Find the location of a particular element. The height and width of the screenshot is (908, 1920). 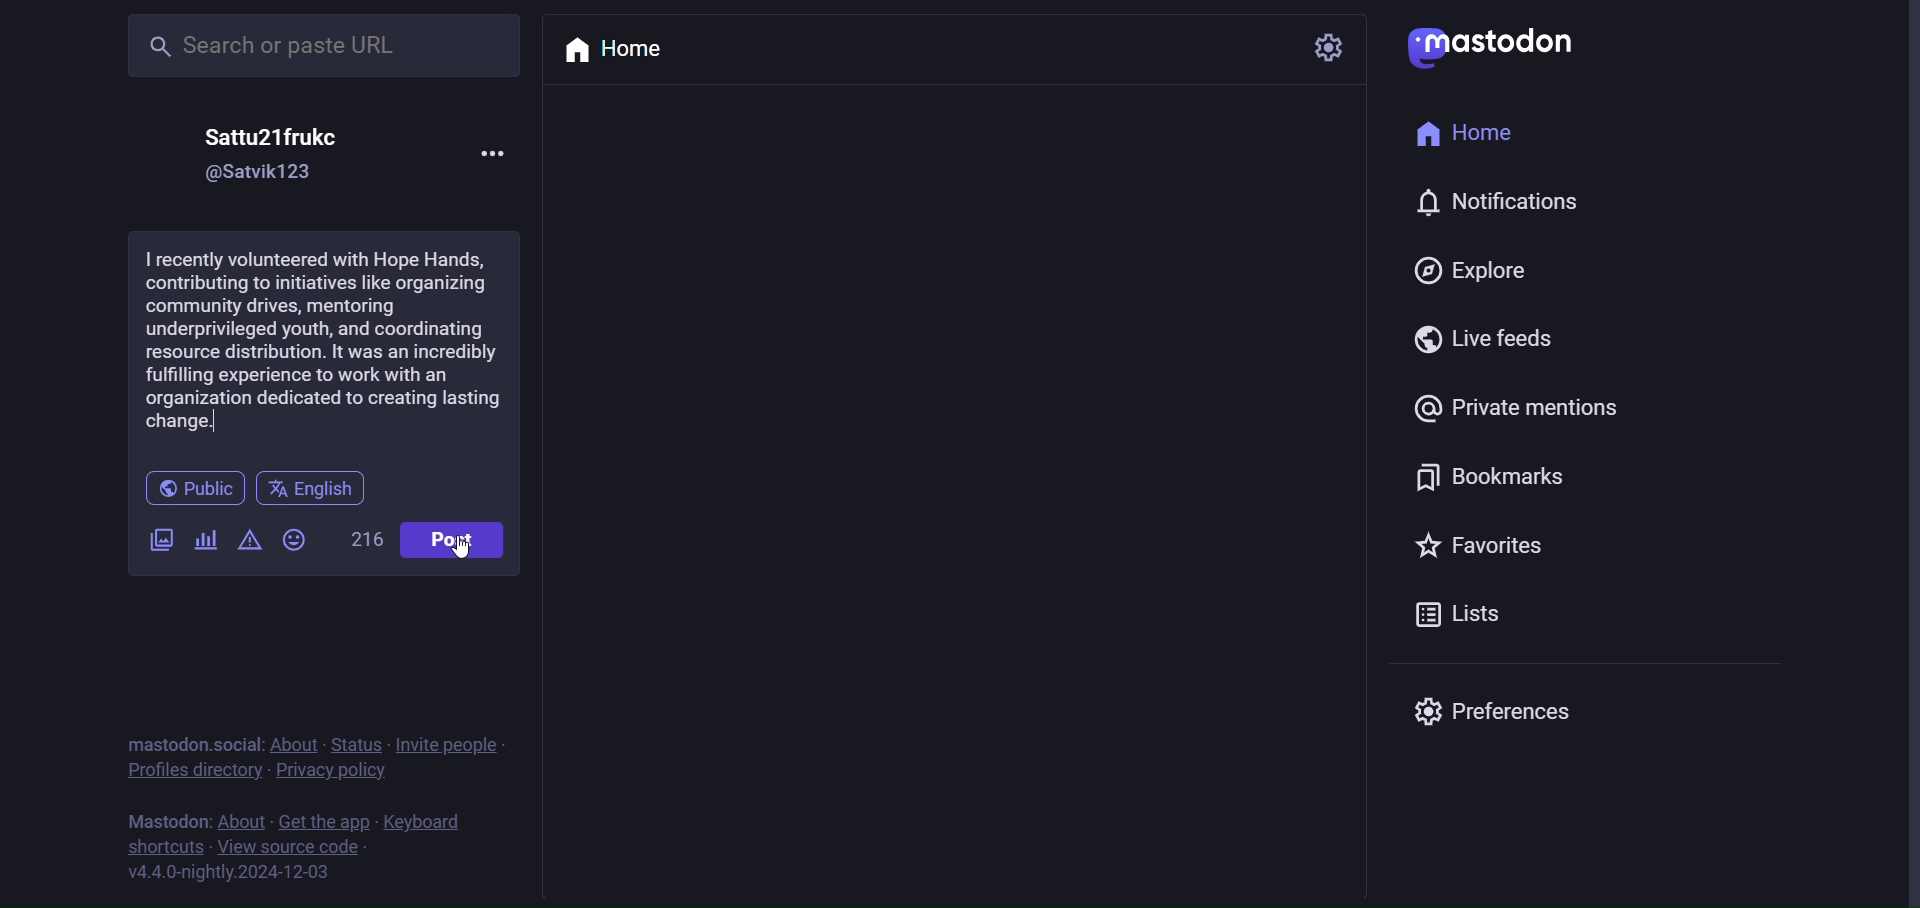

volunteering activity is located at coordinates (324, 340).